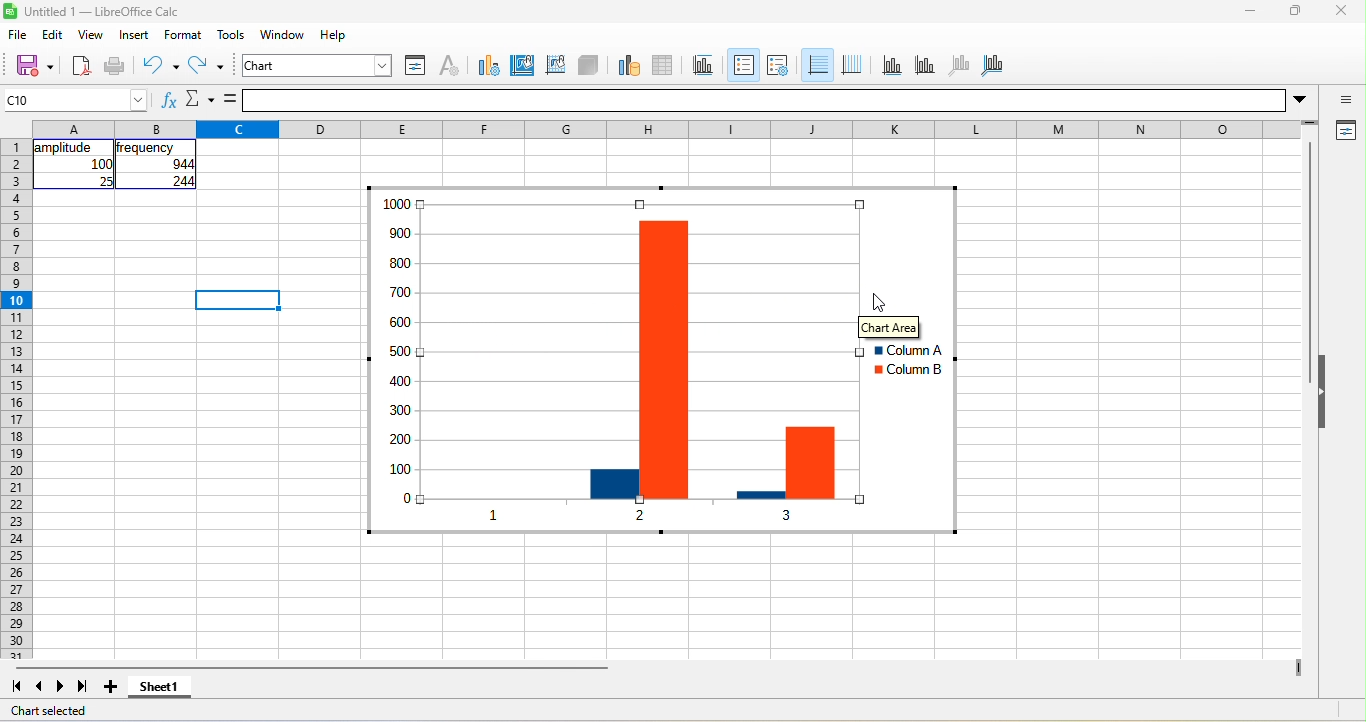  What do you see at coordinates (923, 64) in the screenshot?
I see `y axis` at bounding box center [923, 64].